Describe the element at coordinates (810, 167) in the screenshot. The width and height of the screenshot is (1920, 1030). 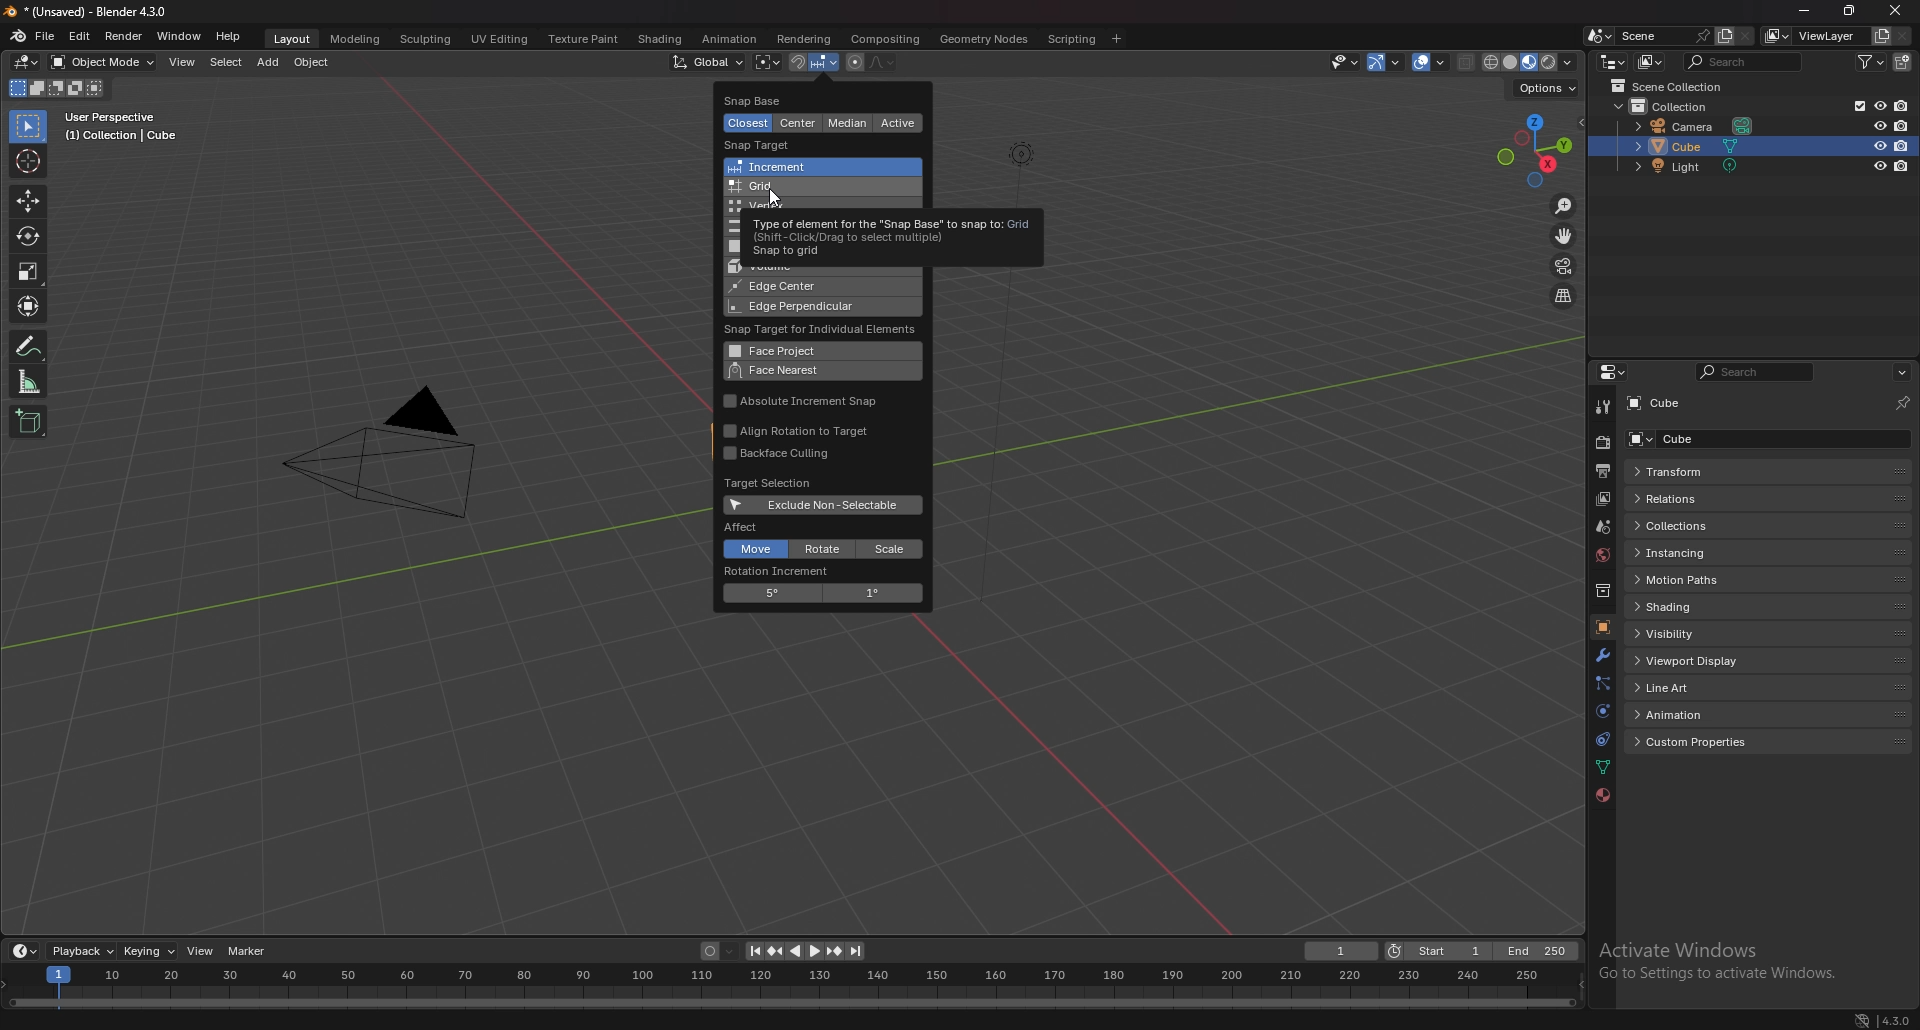
I see `increment` at that location.